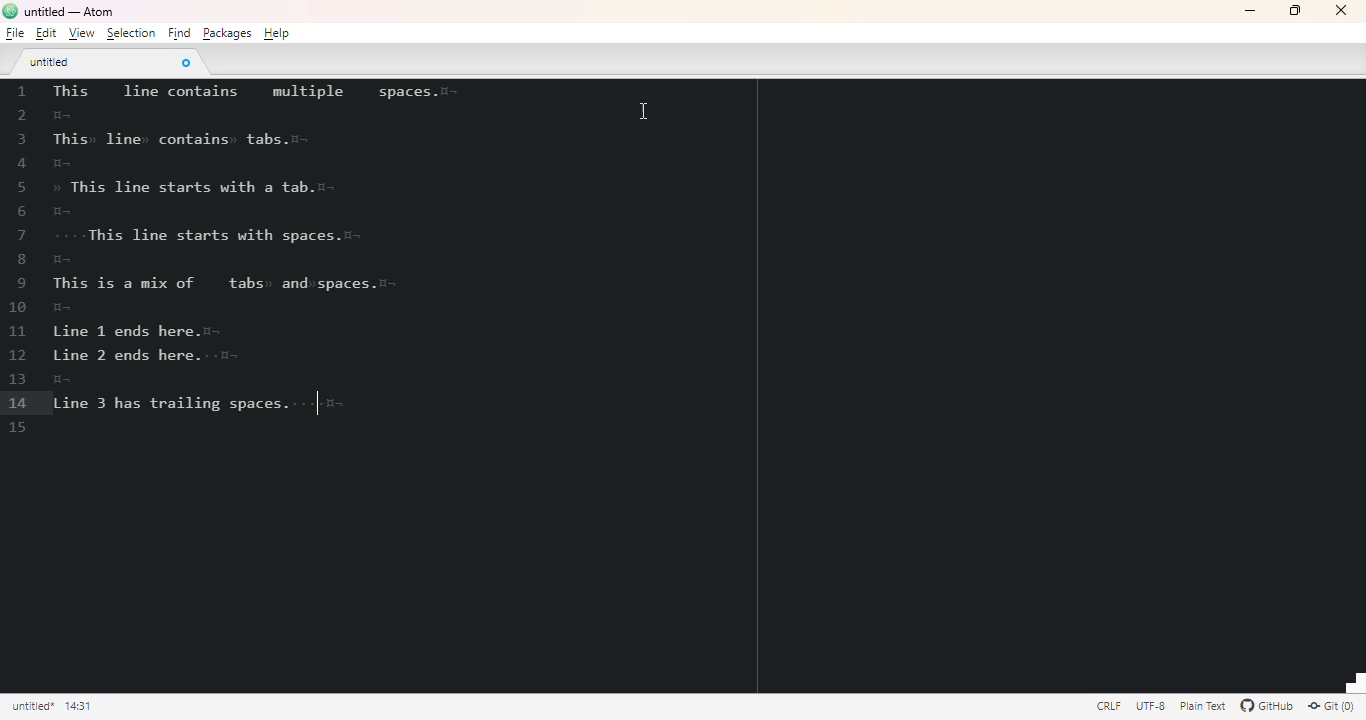 The image size is (1366, 720). Describe the element at coordinates (20, 260) in the screenshot. I see `line numbers` at that location.